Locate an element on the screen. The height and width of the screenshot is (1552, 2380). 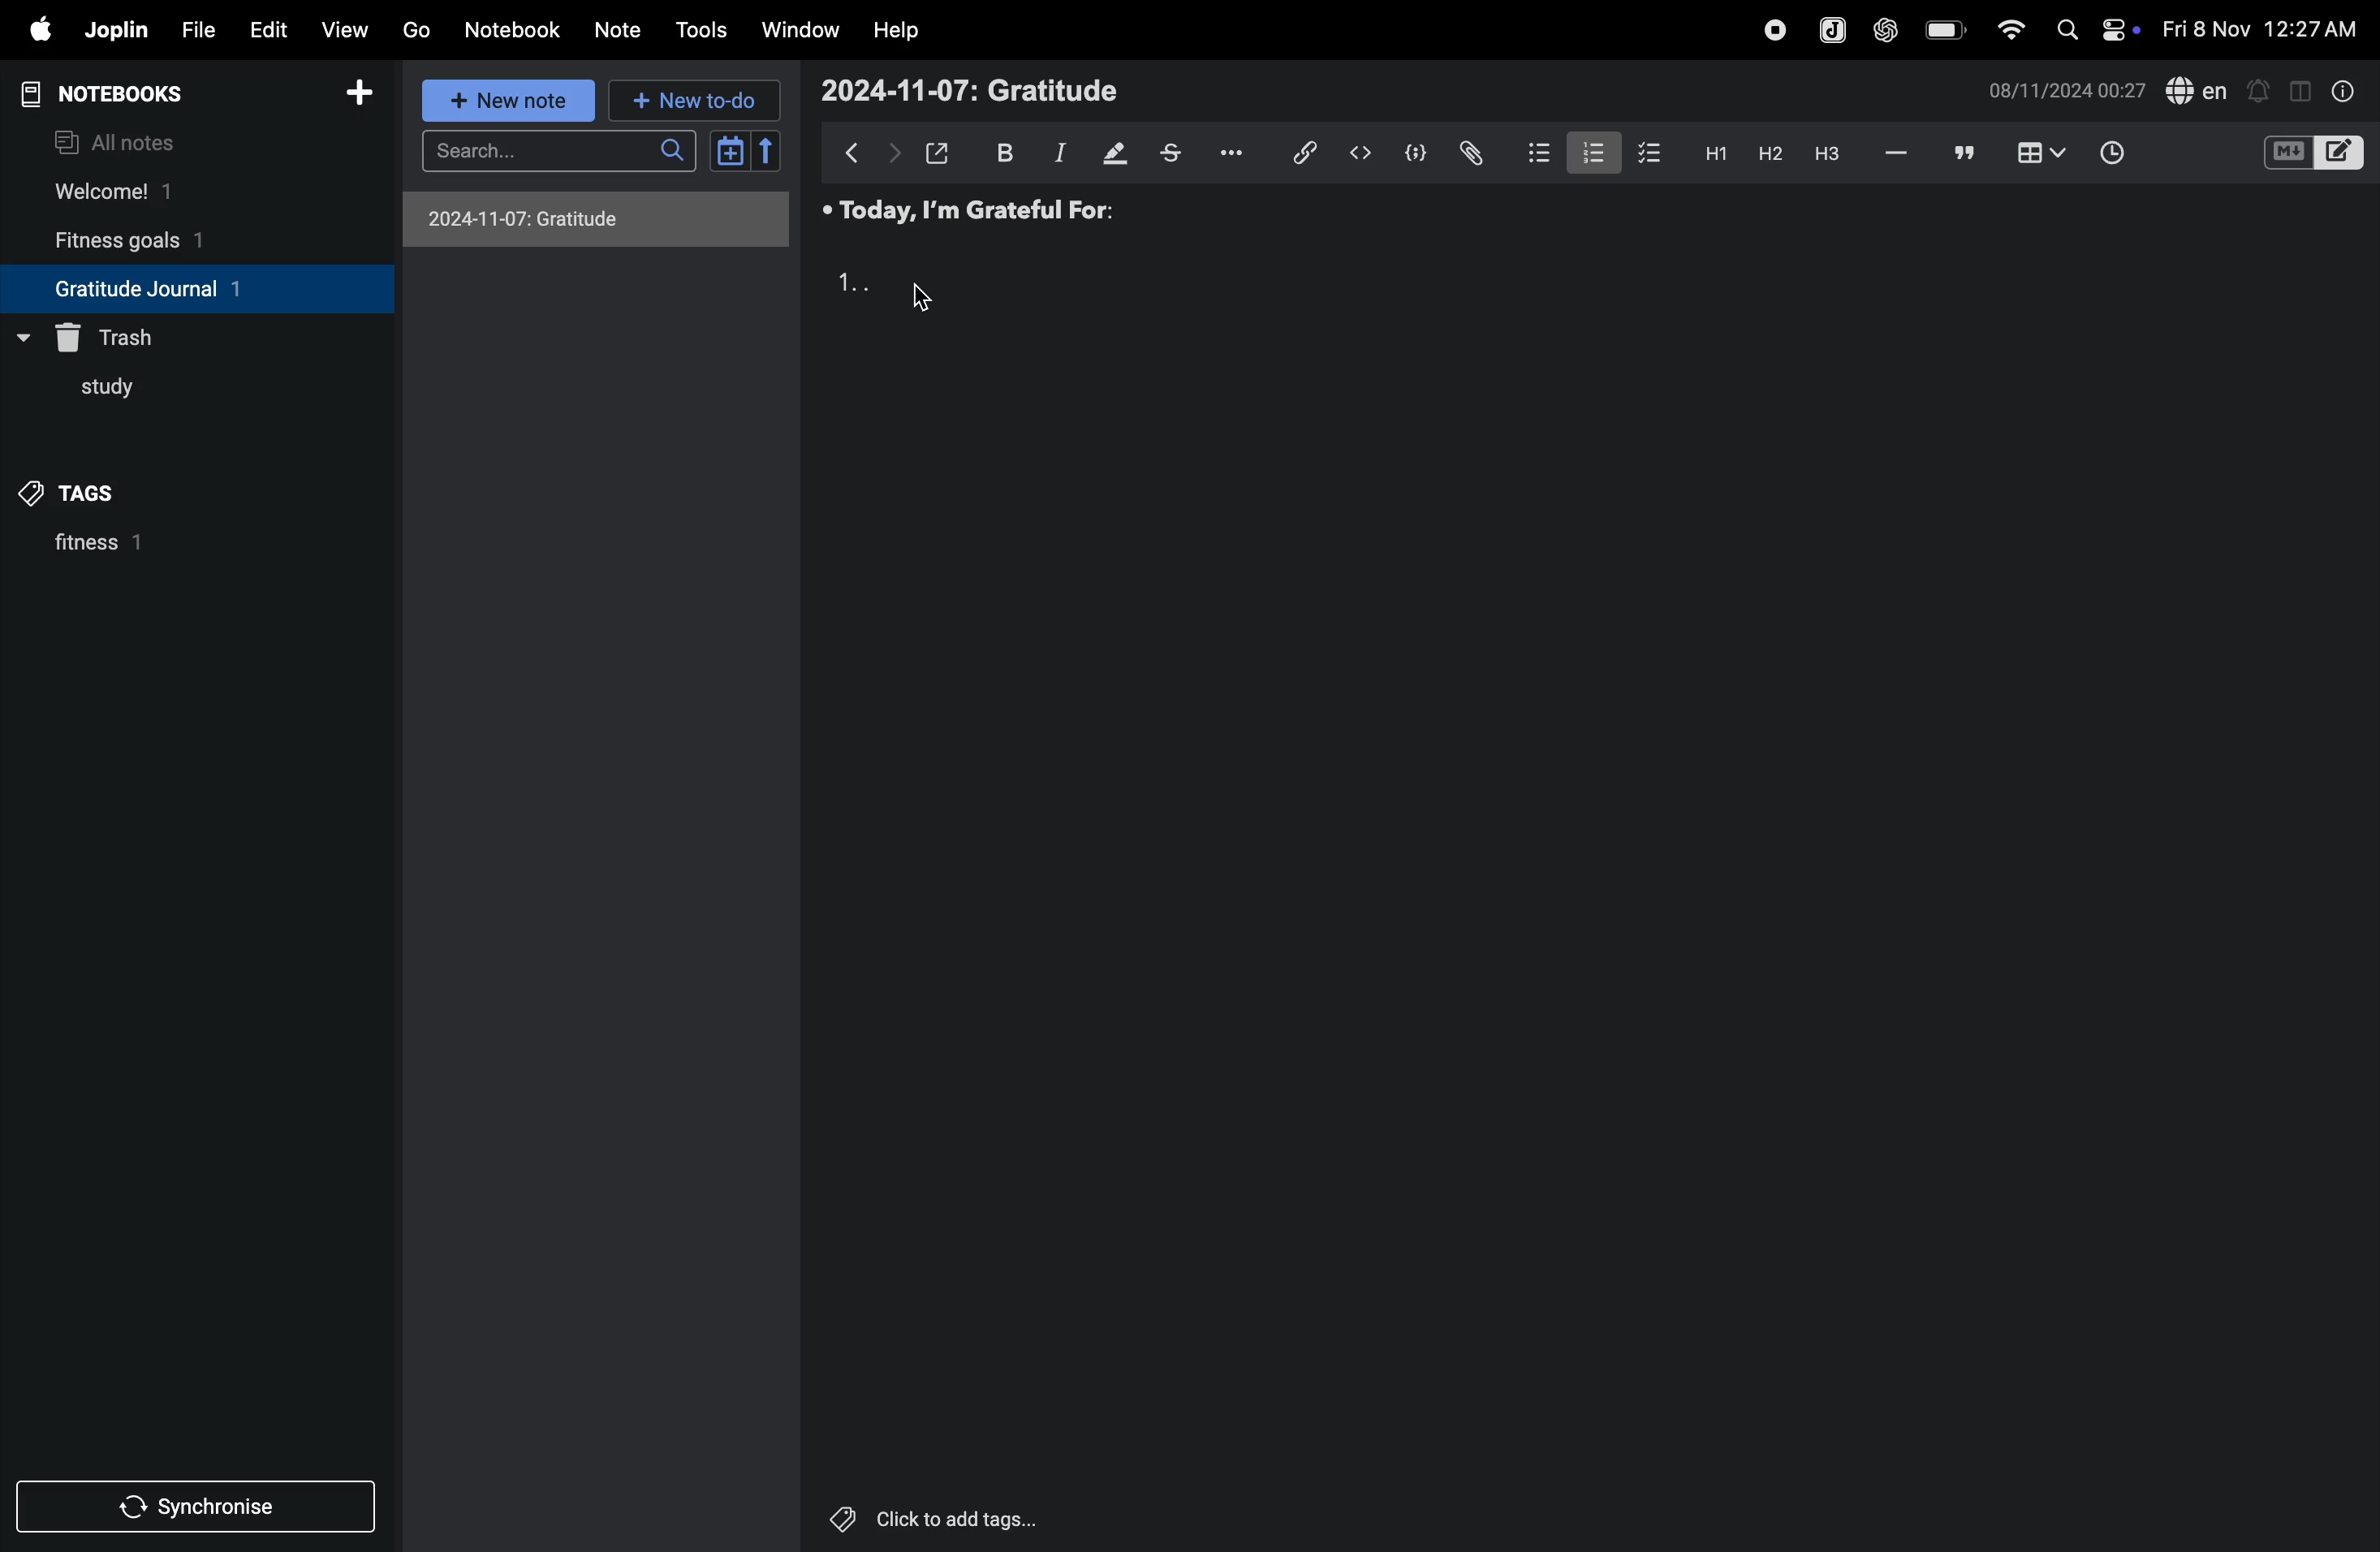
attach file is located at coordinates (1469, 152).